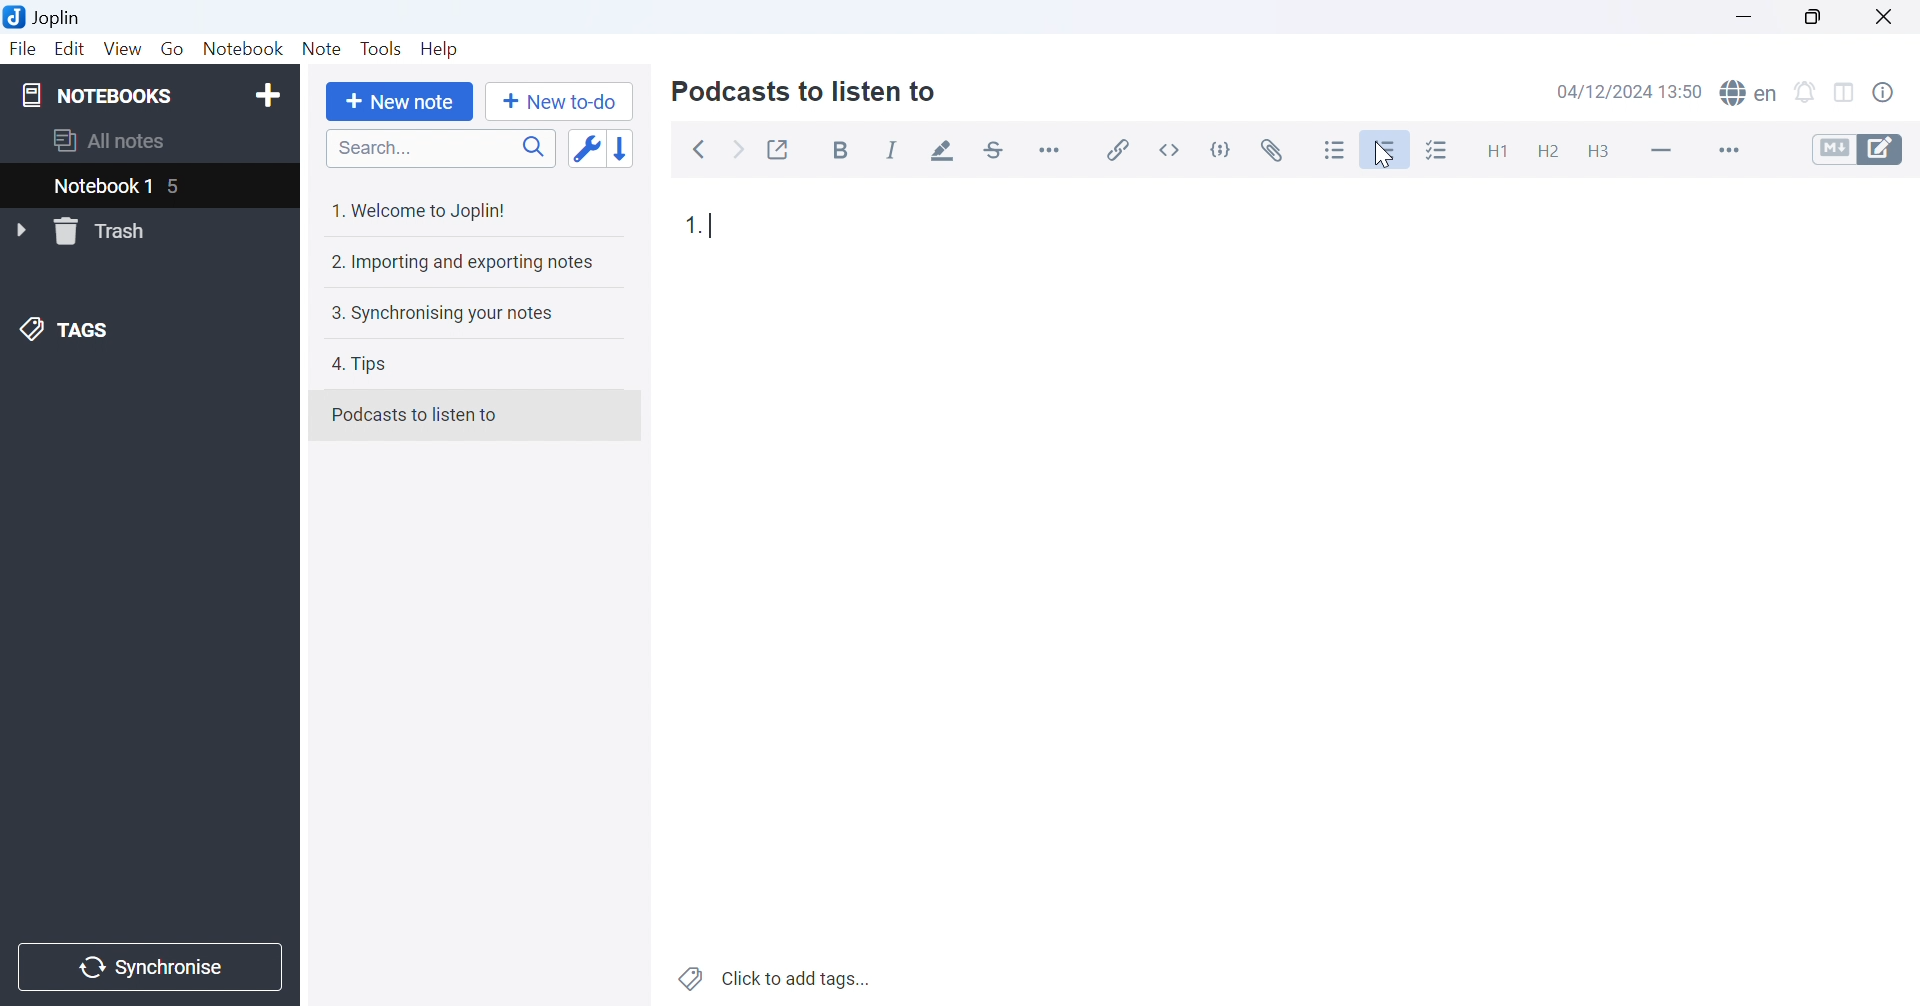  What do you see at coordinates (404, 103) in the screenshot?
I see `New note` at bounding box center [404, 103].